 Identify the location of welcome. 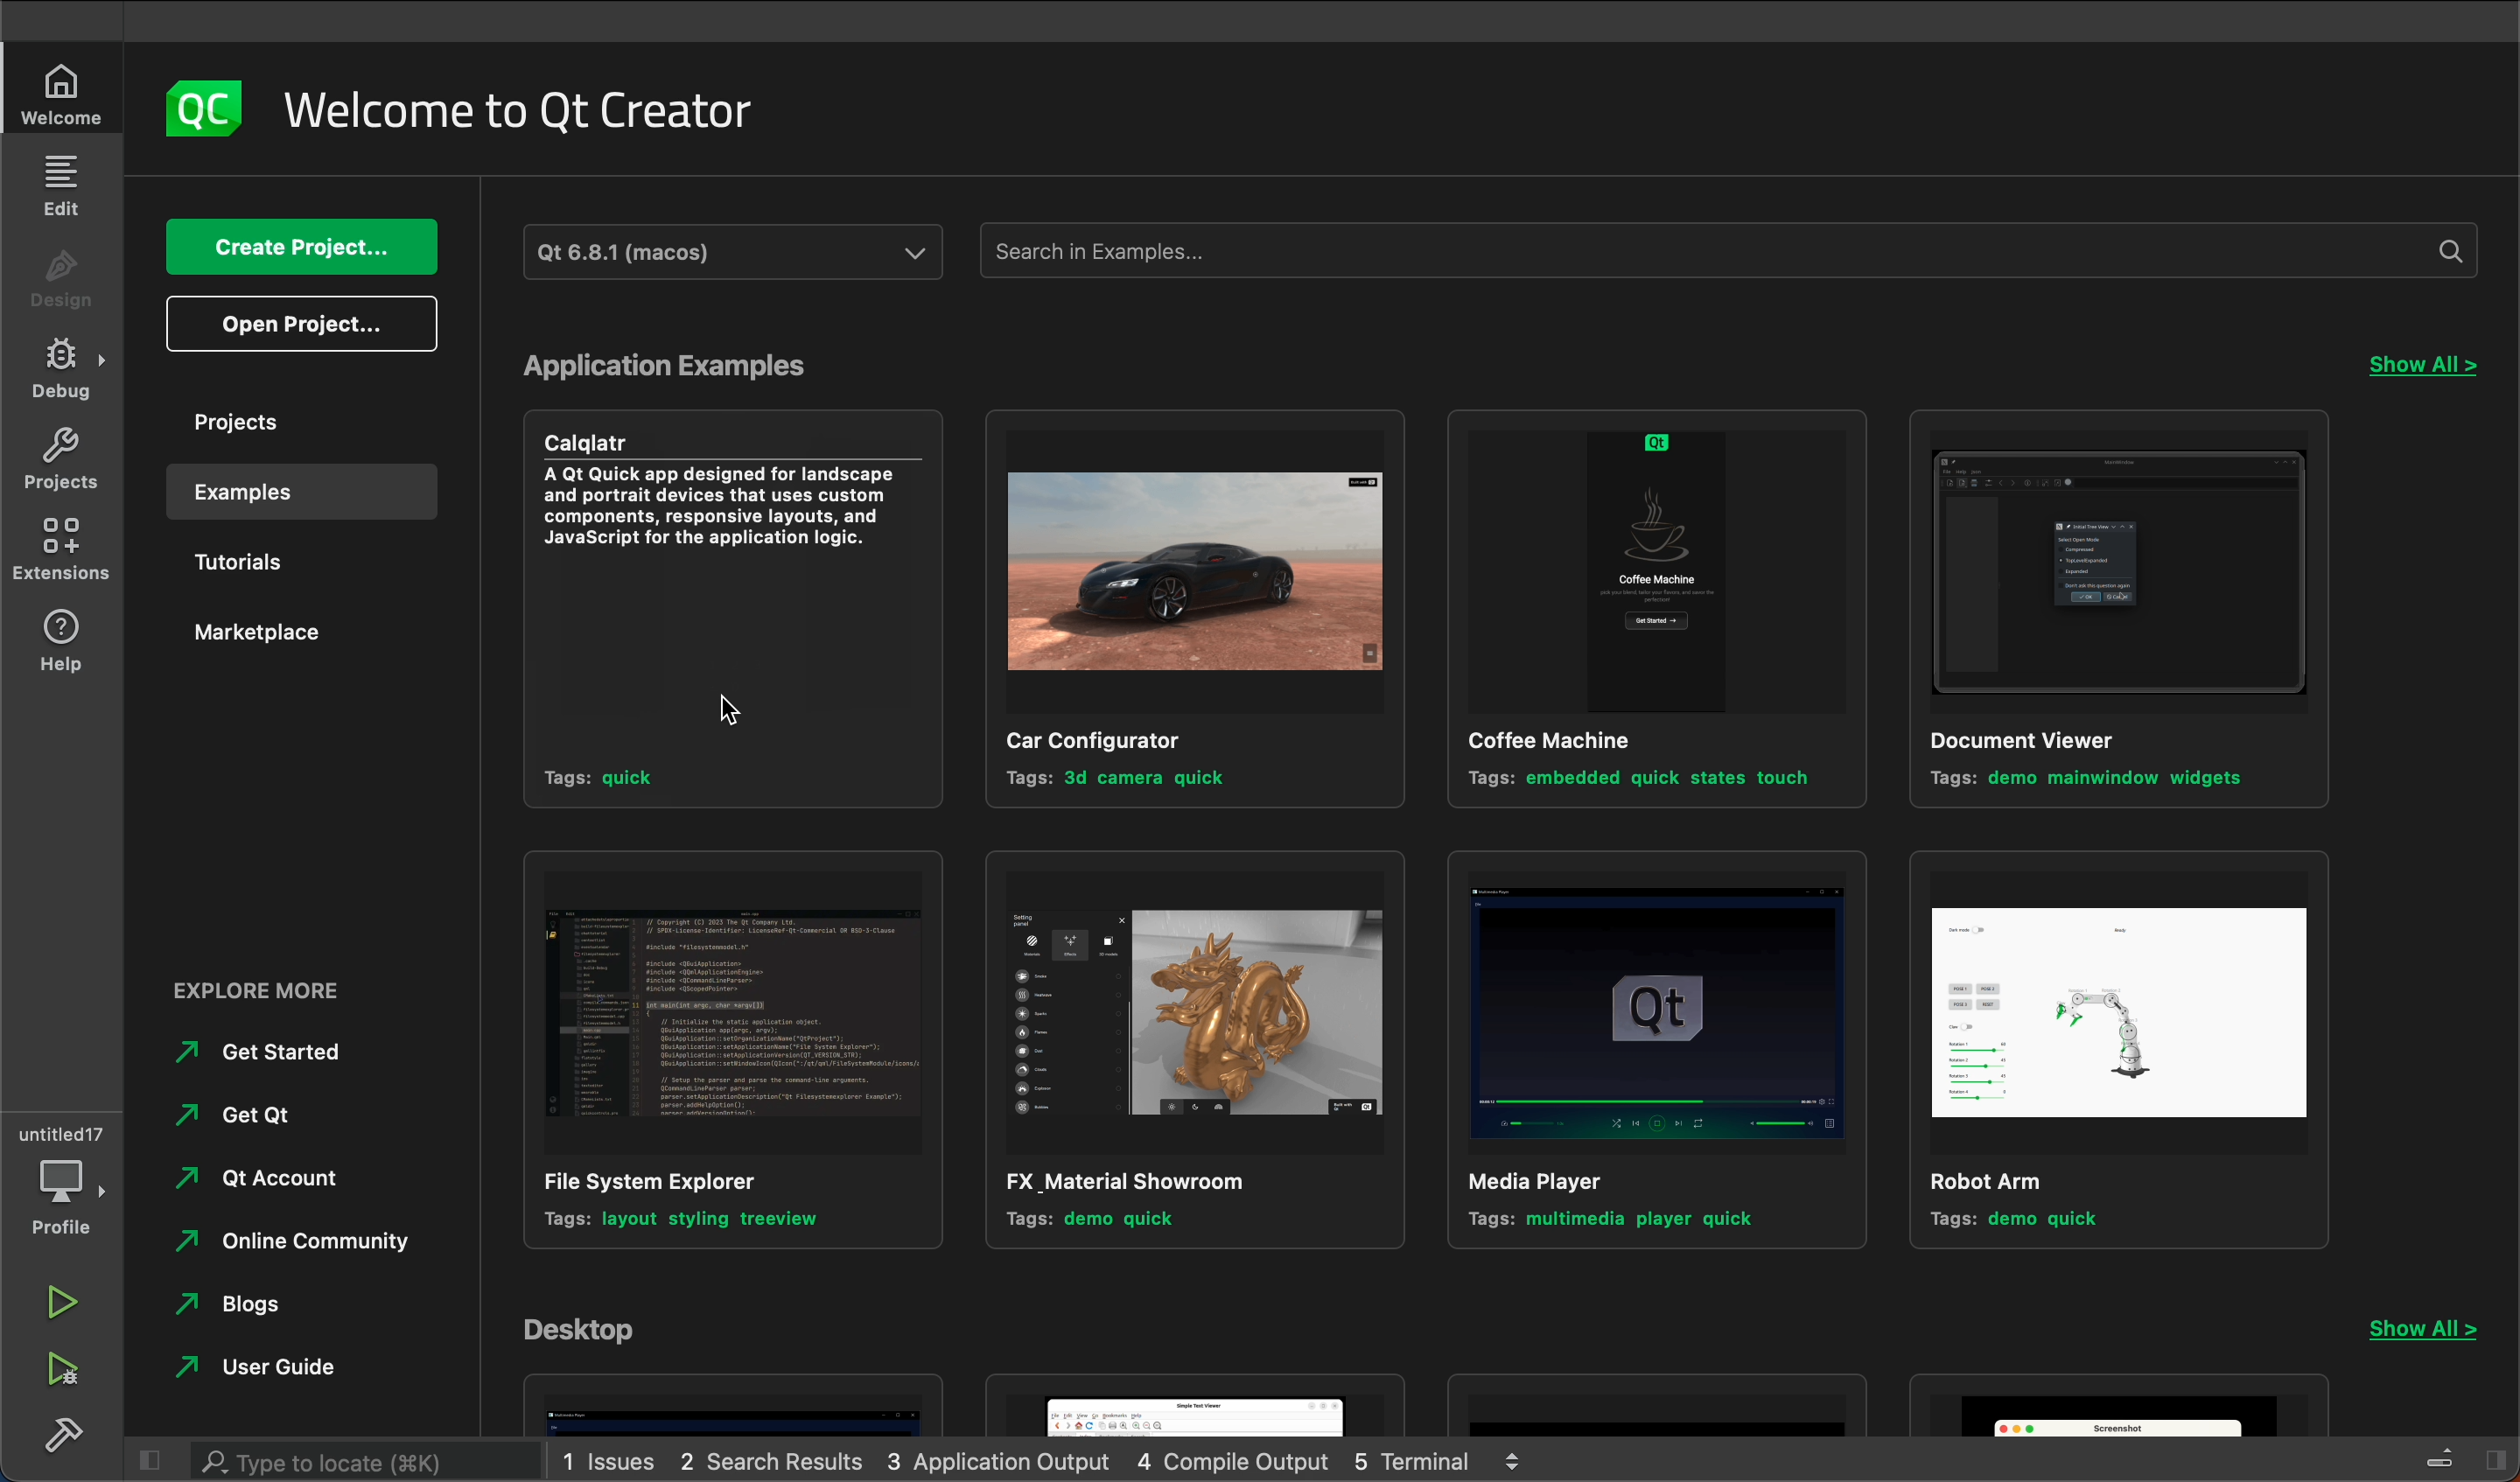
(62, 95).